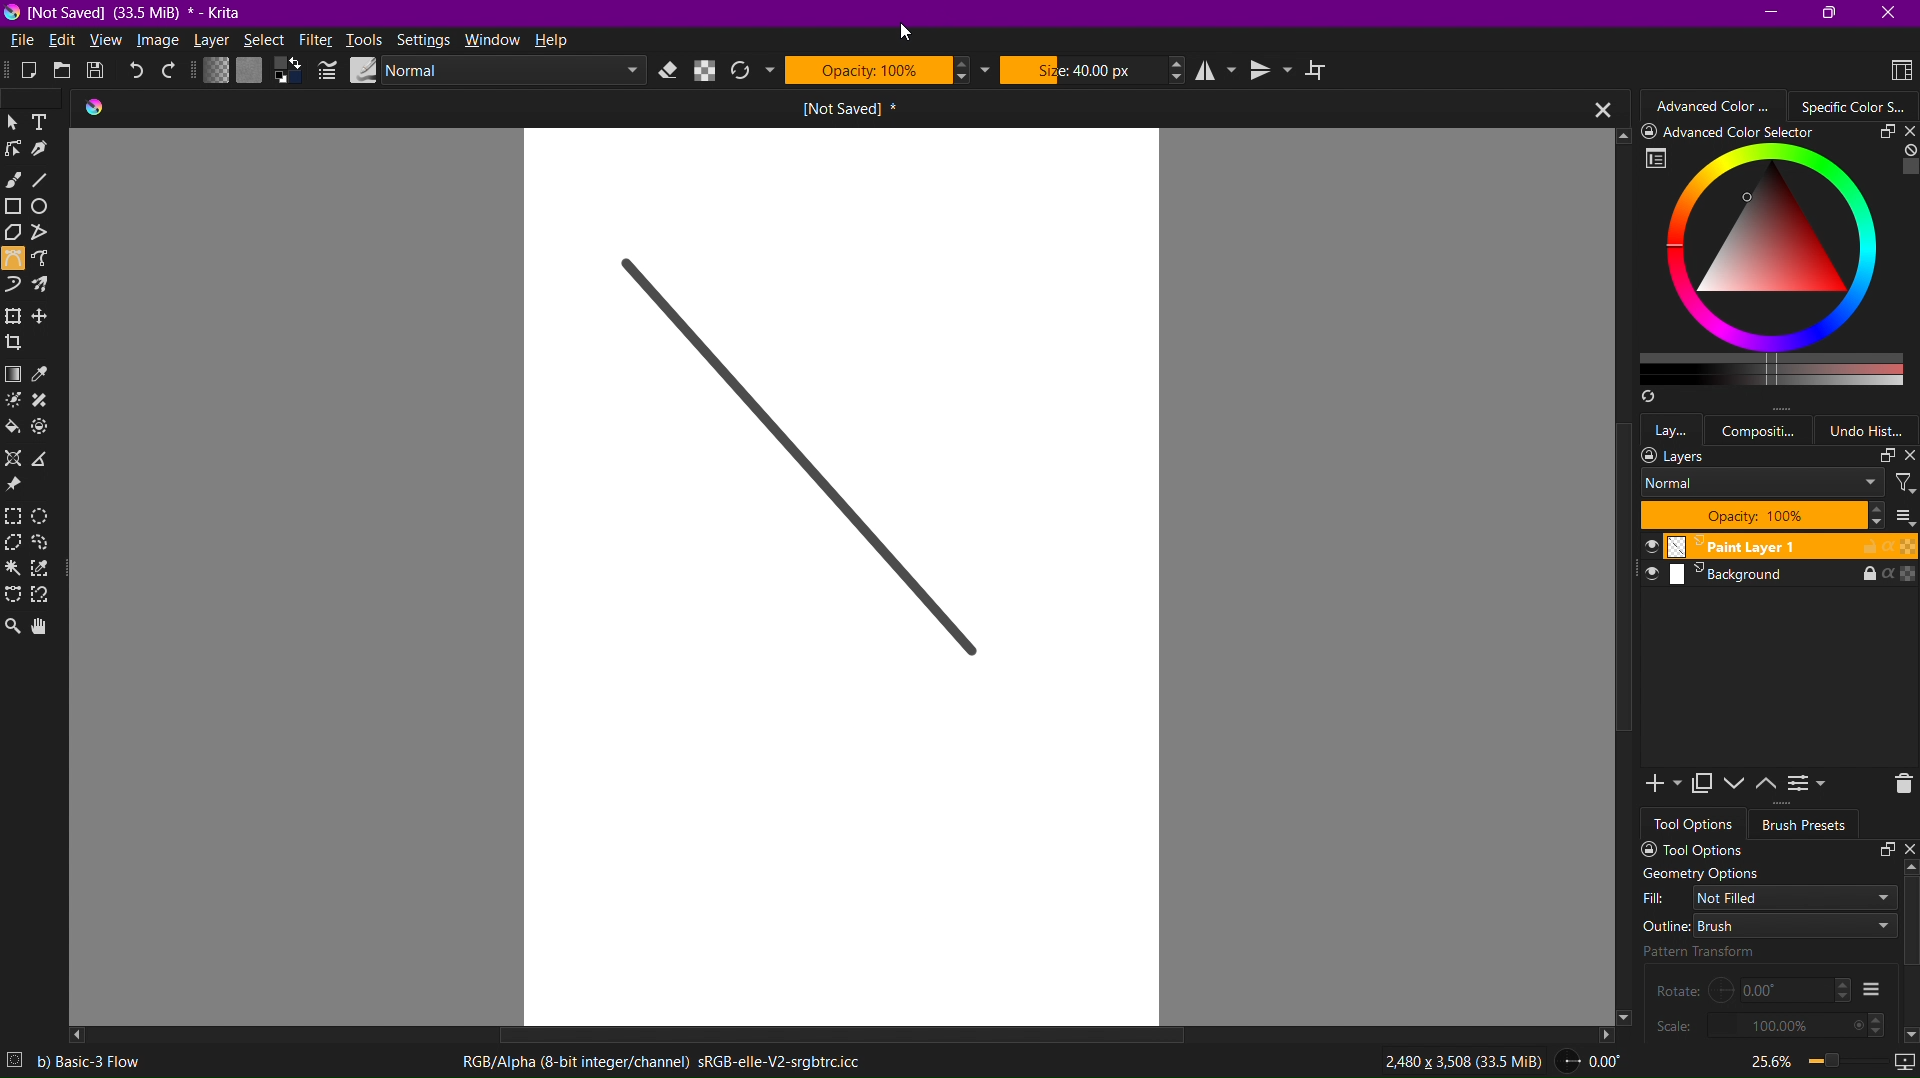 The width and height of the screenshot is (1920, 1078). What do you see at coordinates (558, 42) in the screenshot?
I see `Help` at bounding box center [558, 42].